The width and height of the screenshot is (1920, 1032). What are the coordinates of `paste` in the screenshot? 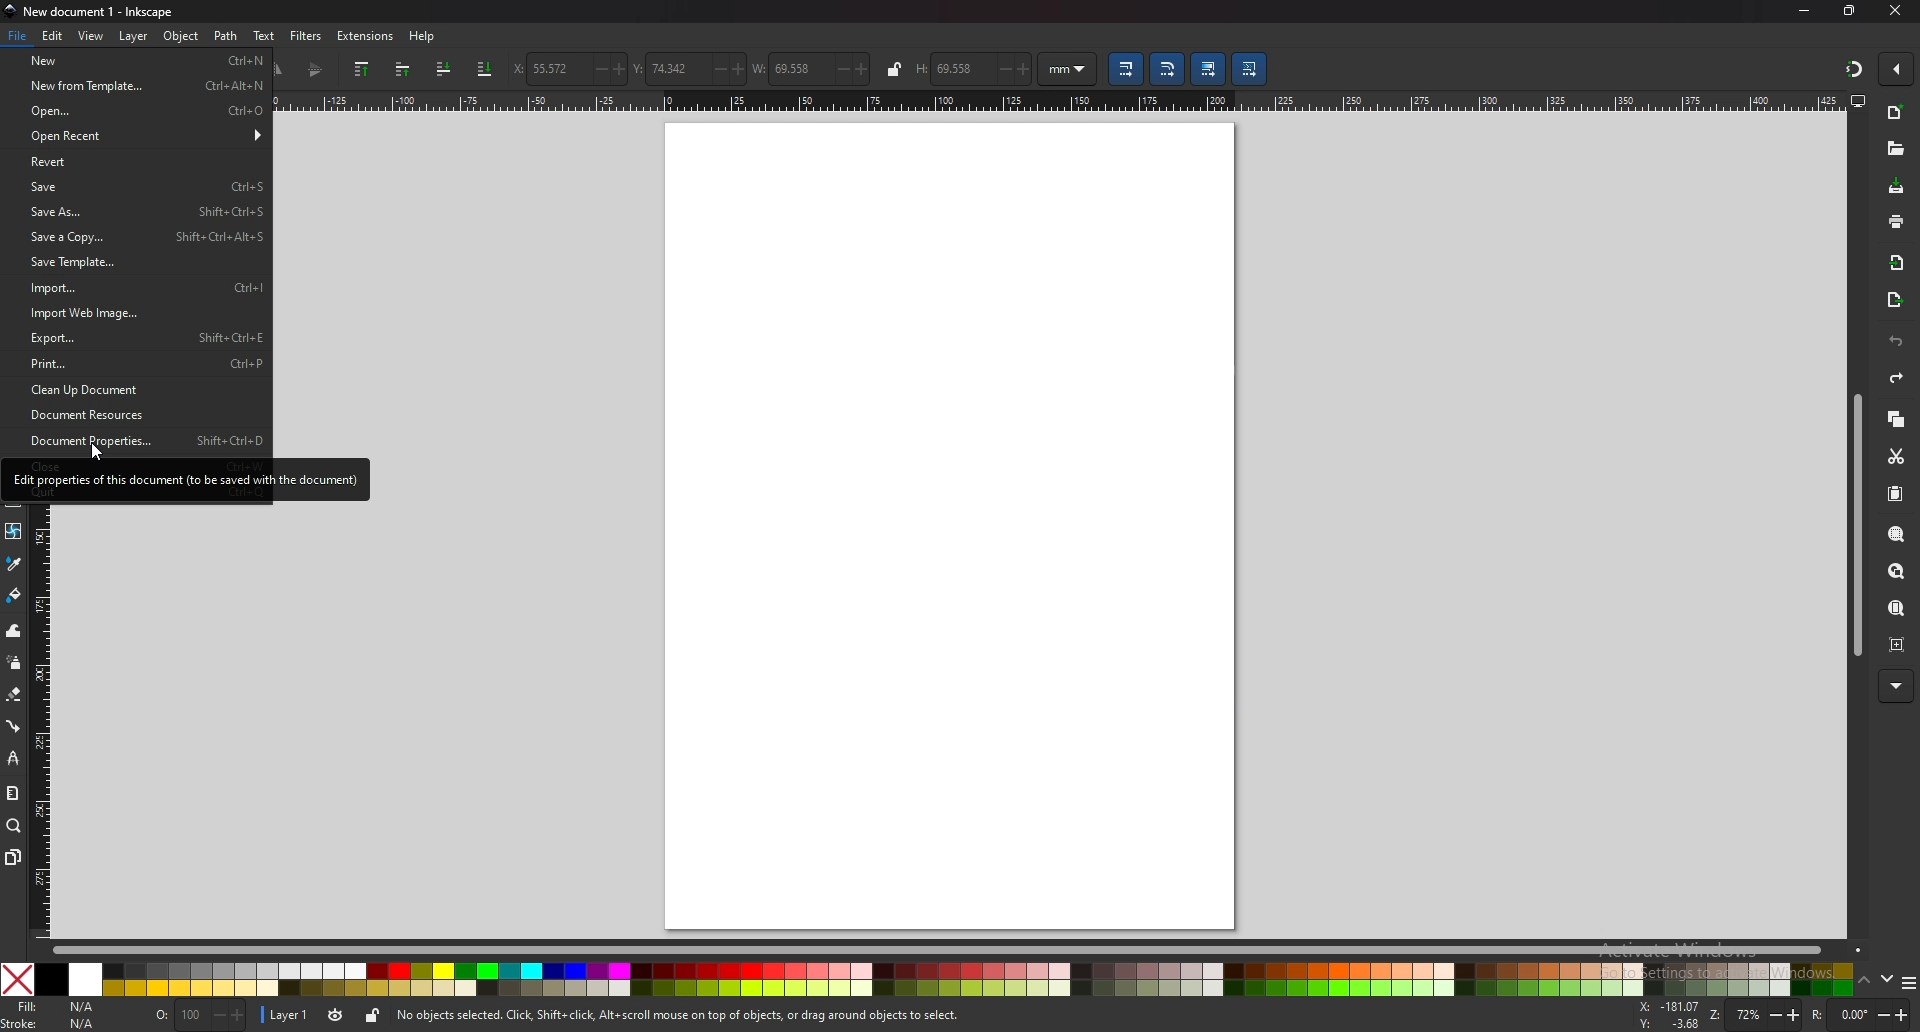 It's located at (1897, 494).